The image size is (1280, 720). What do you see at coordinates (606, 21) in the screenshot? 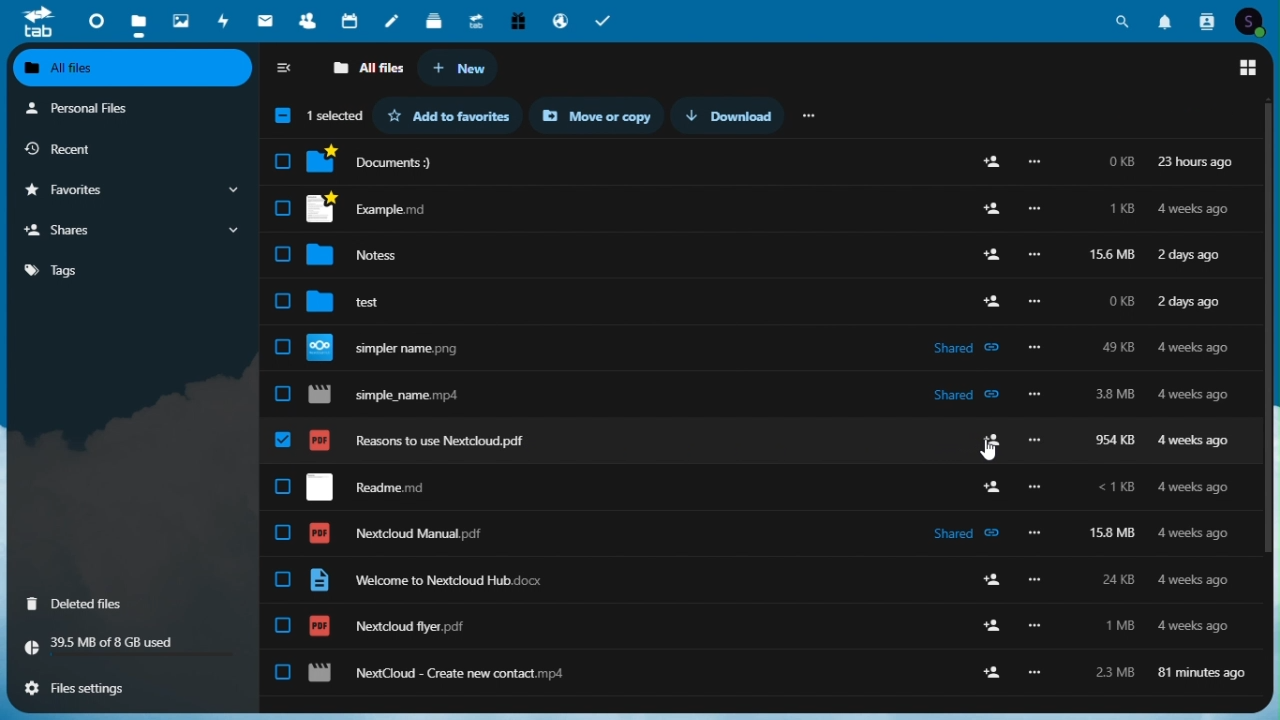
I see `task` at bounding box center [606, 21].